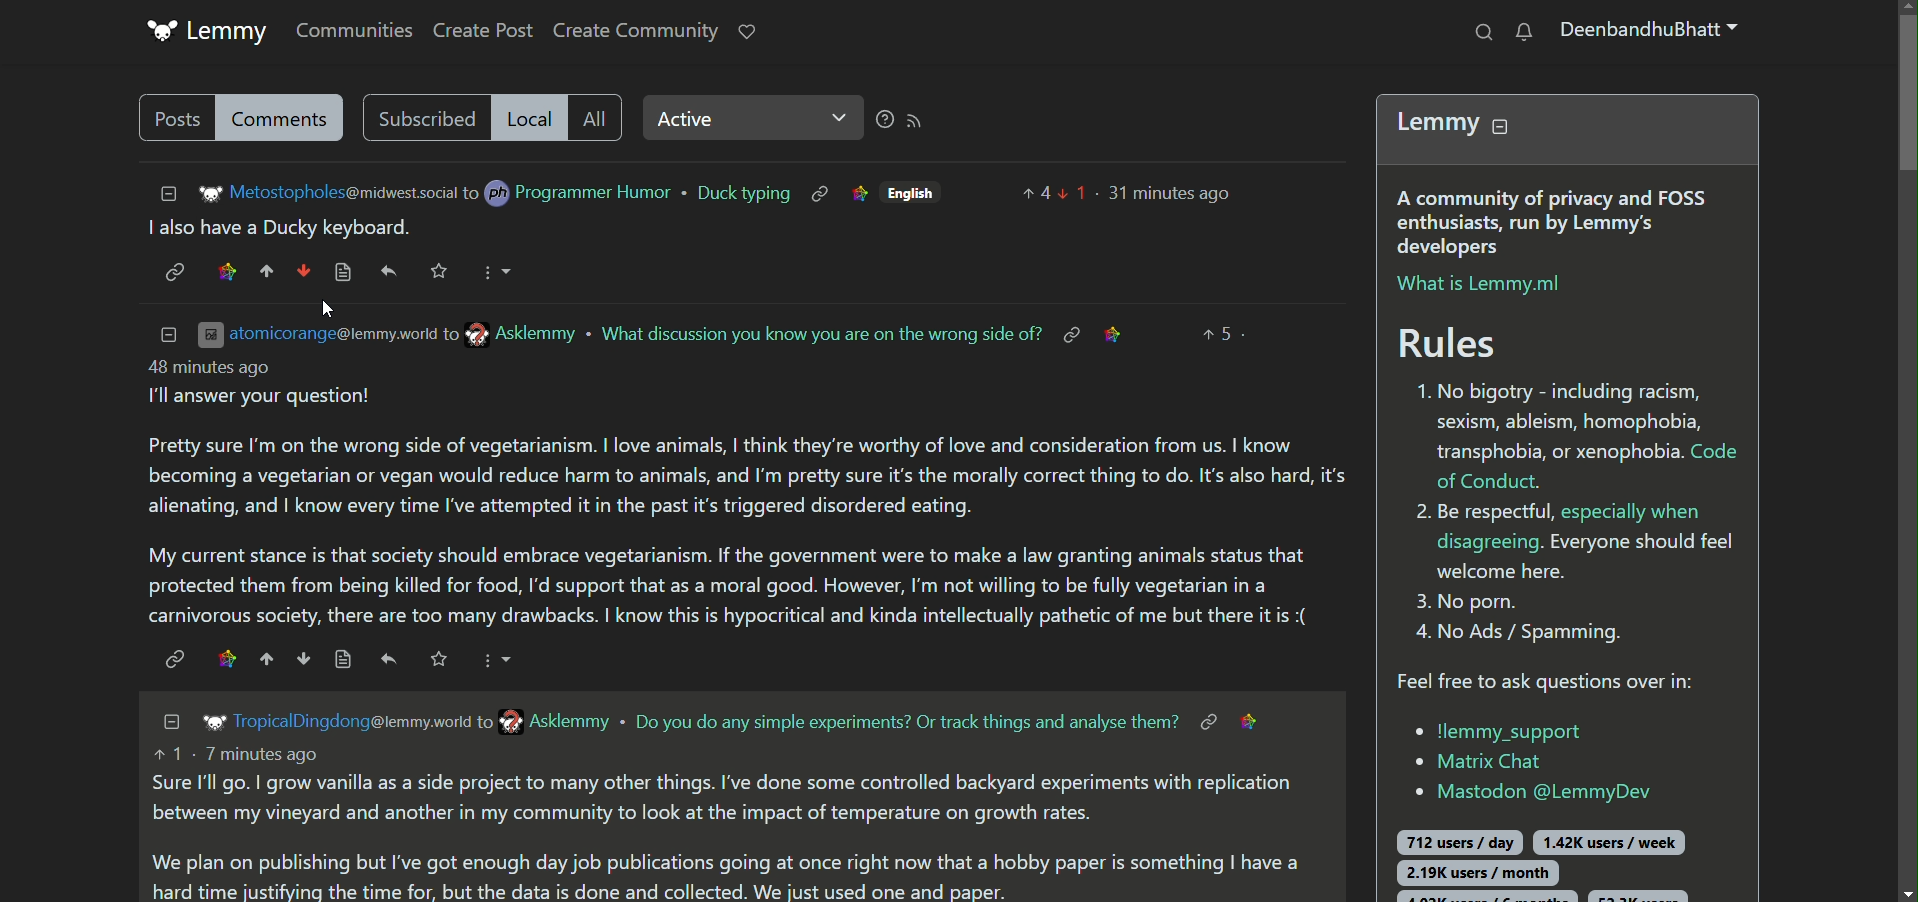 Image resolution: width=1918 pixels, height=902 pixels. I want to click on highlight, so click(1119, 332).